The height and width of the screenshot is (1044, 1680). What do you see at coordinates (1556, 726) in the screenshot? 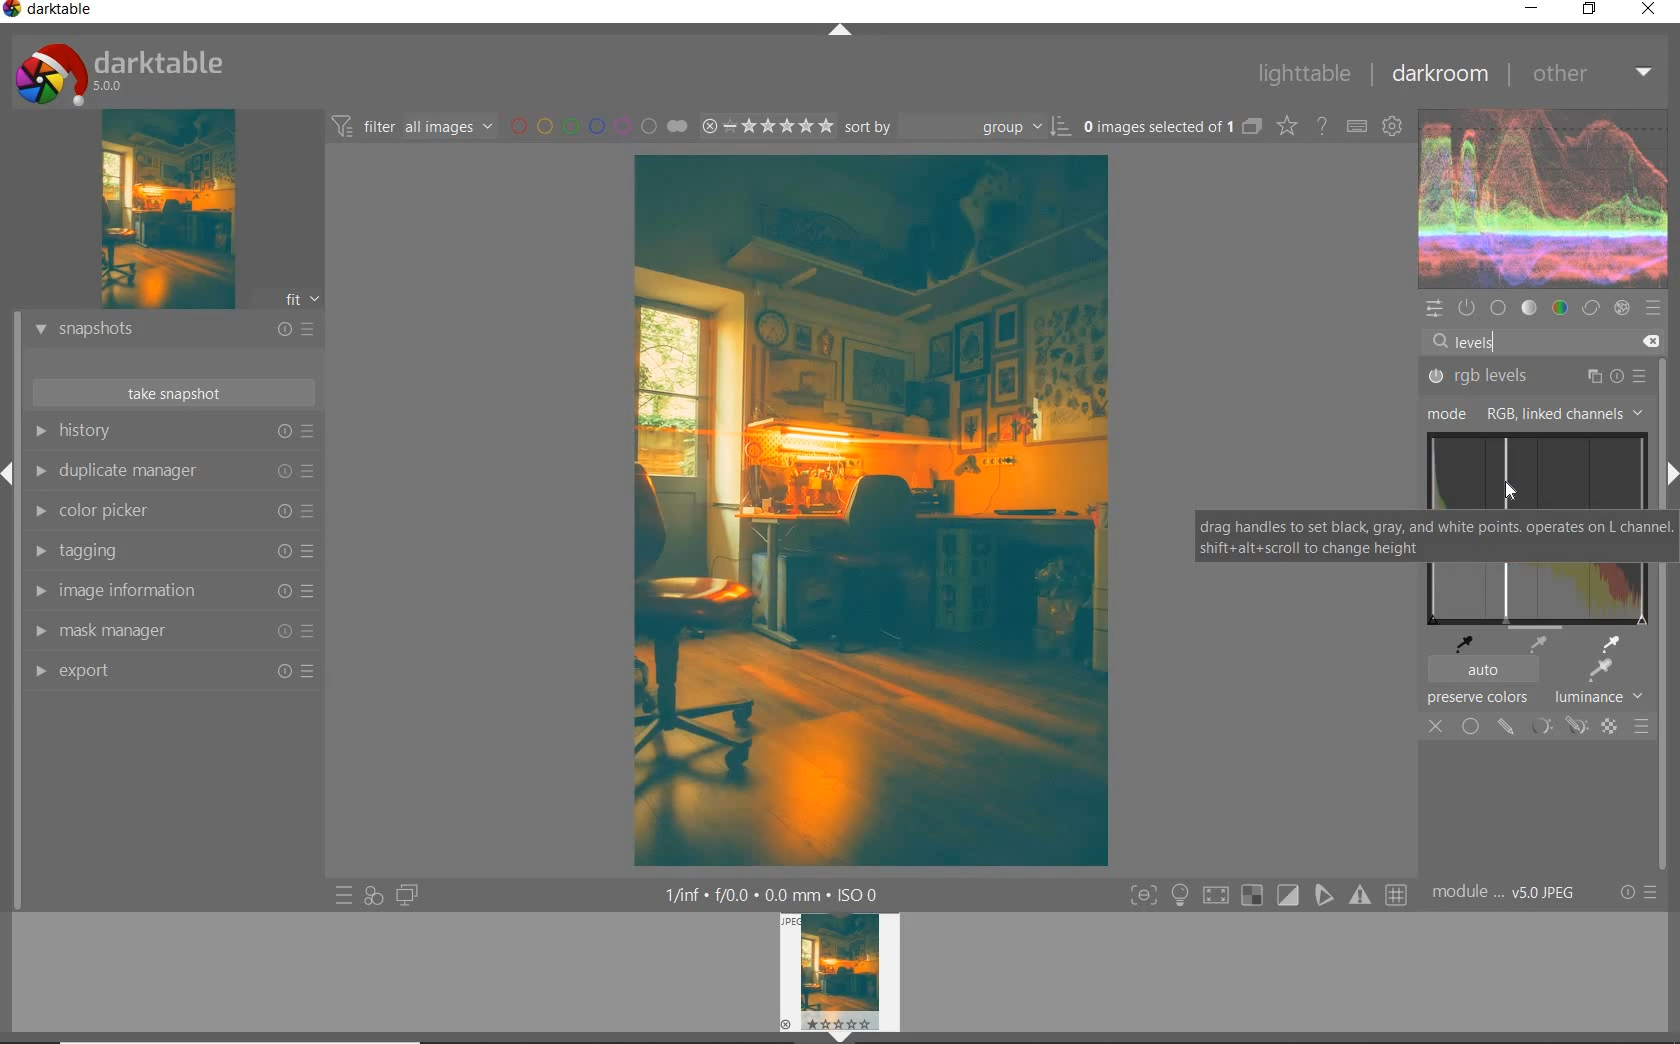
I see `mask options` at bounding box center [1556, 726].